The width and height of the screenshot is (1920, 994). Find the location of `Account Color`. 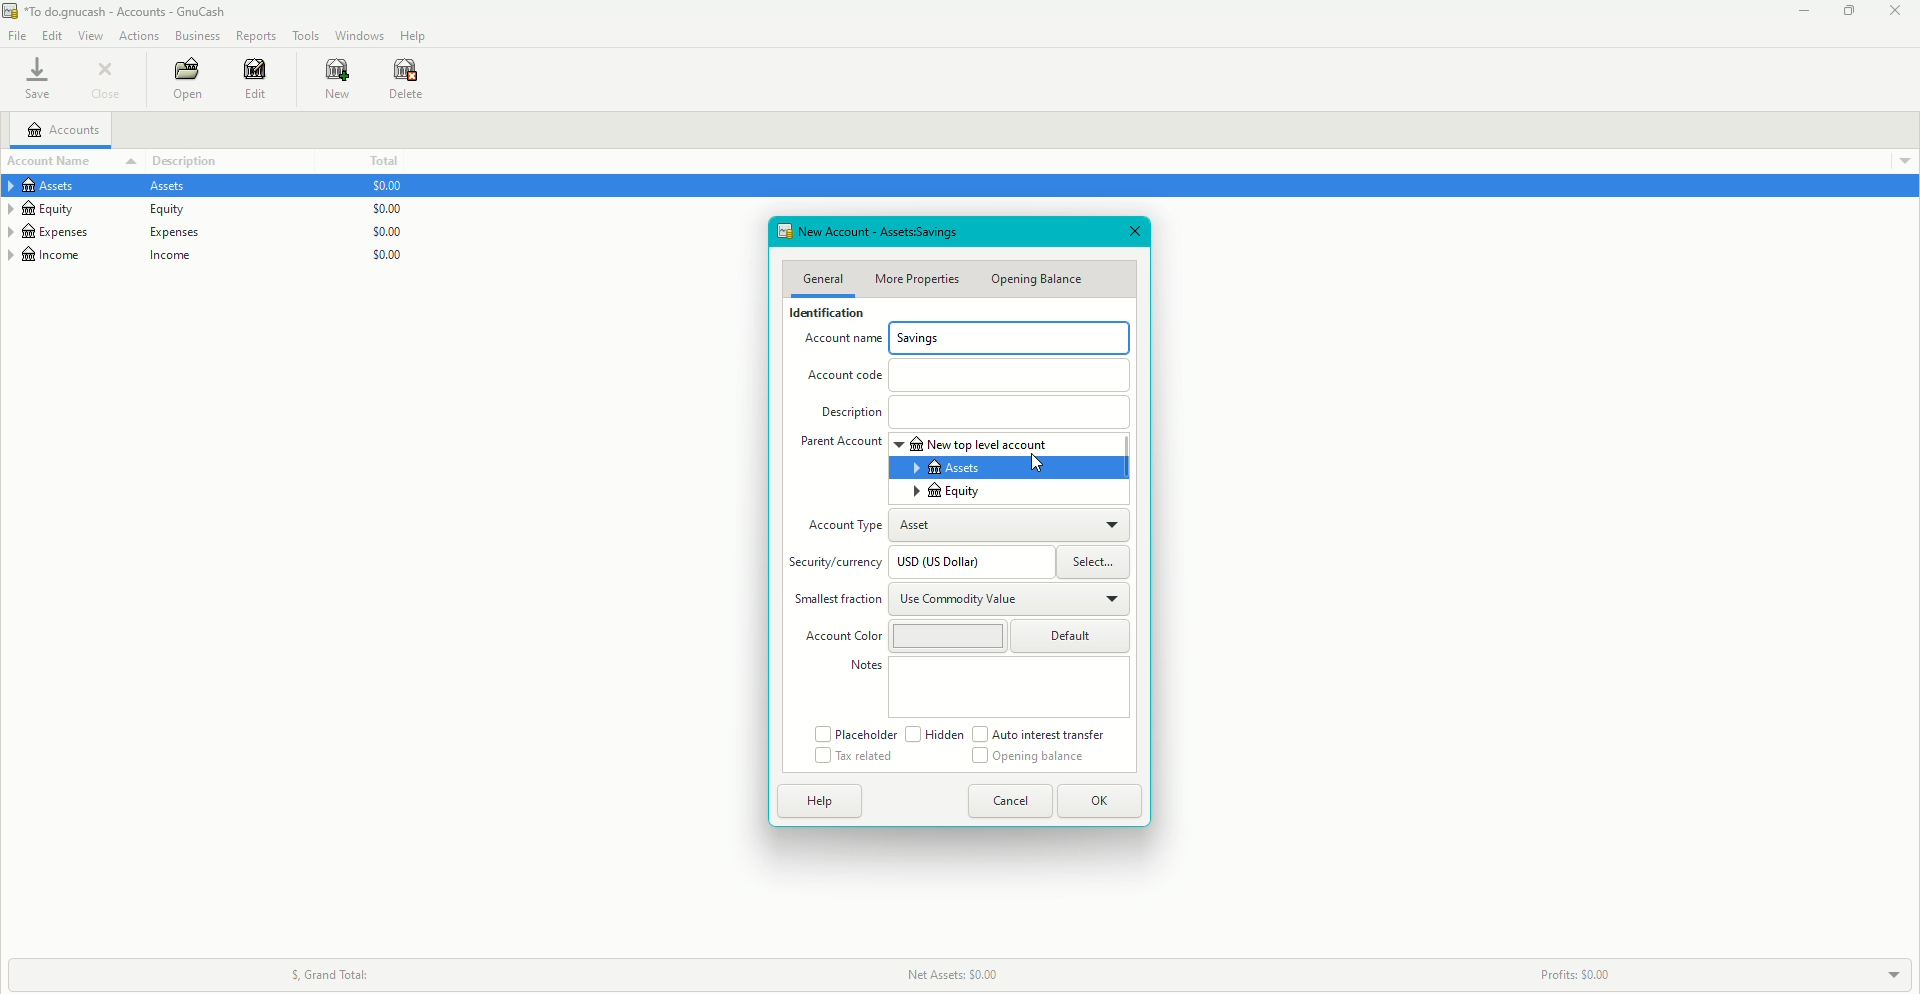

Account Color is located at coordinates (842, 637).